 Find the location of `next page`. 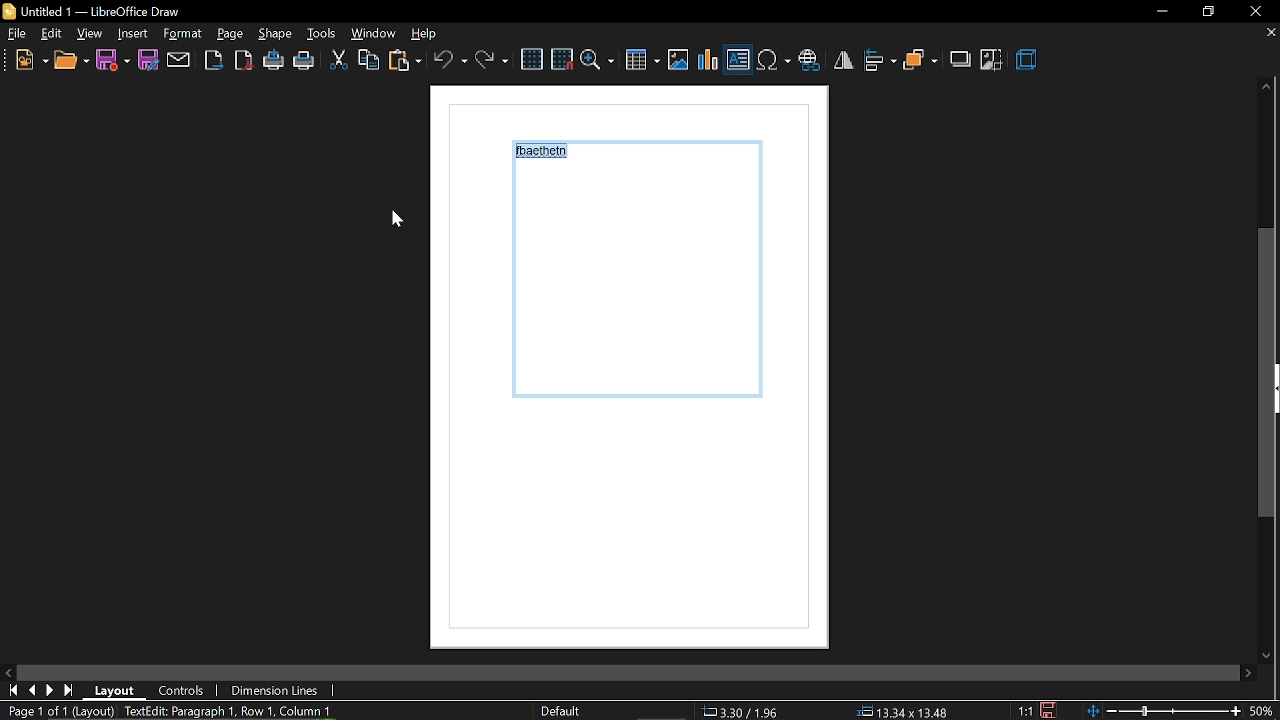

next page is located at coordinates (50, 690).